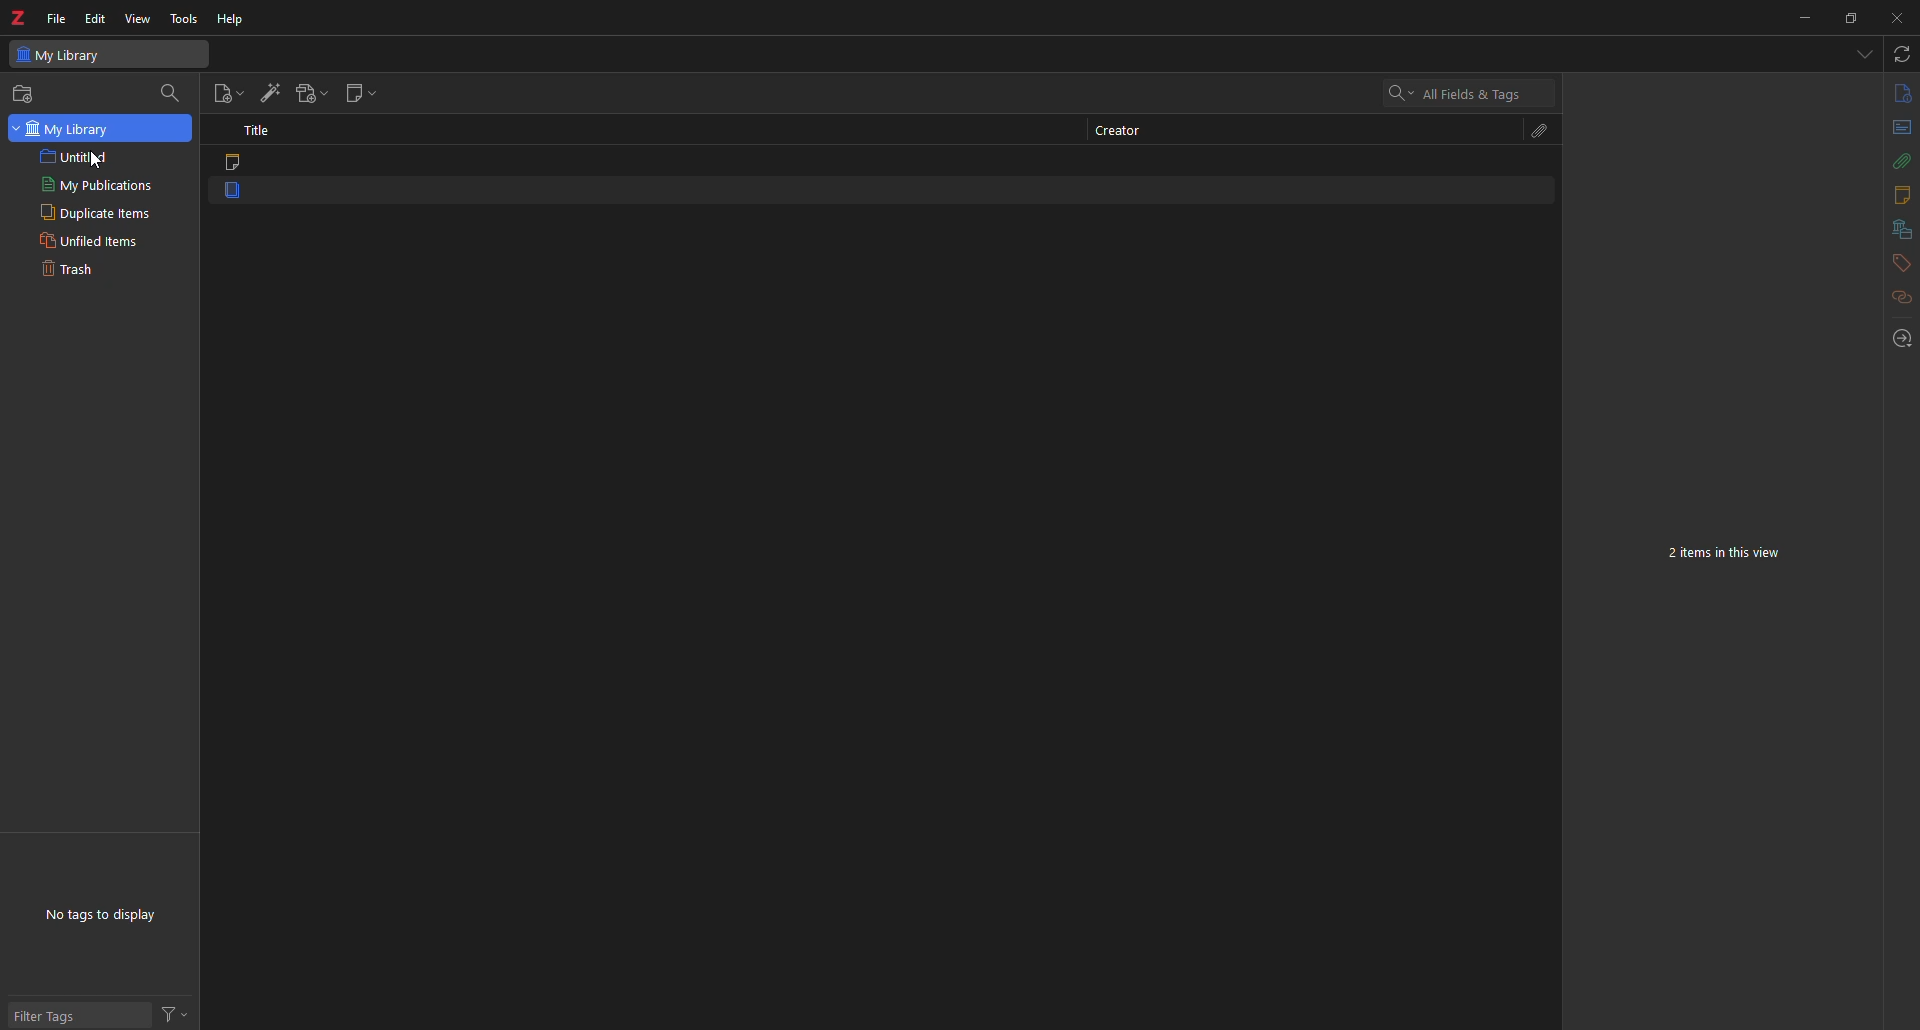 This screenshot has width=1920, height=1030. I want to click on add item, so click(266, 93).